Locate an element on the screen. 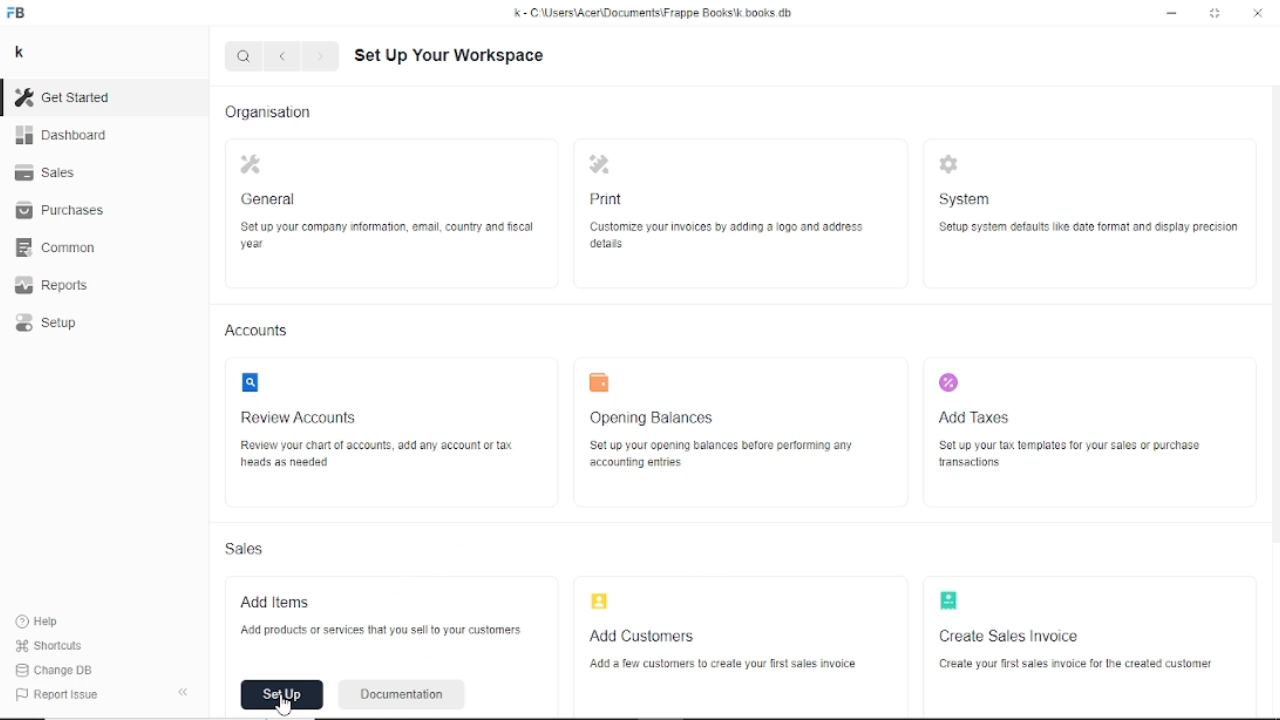  Set Up Your Workspace is located at coordinates (456, 55).